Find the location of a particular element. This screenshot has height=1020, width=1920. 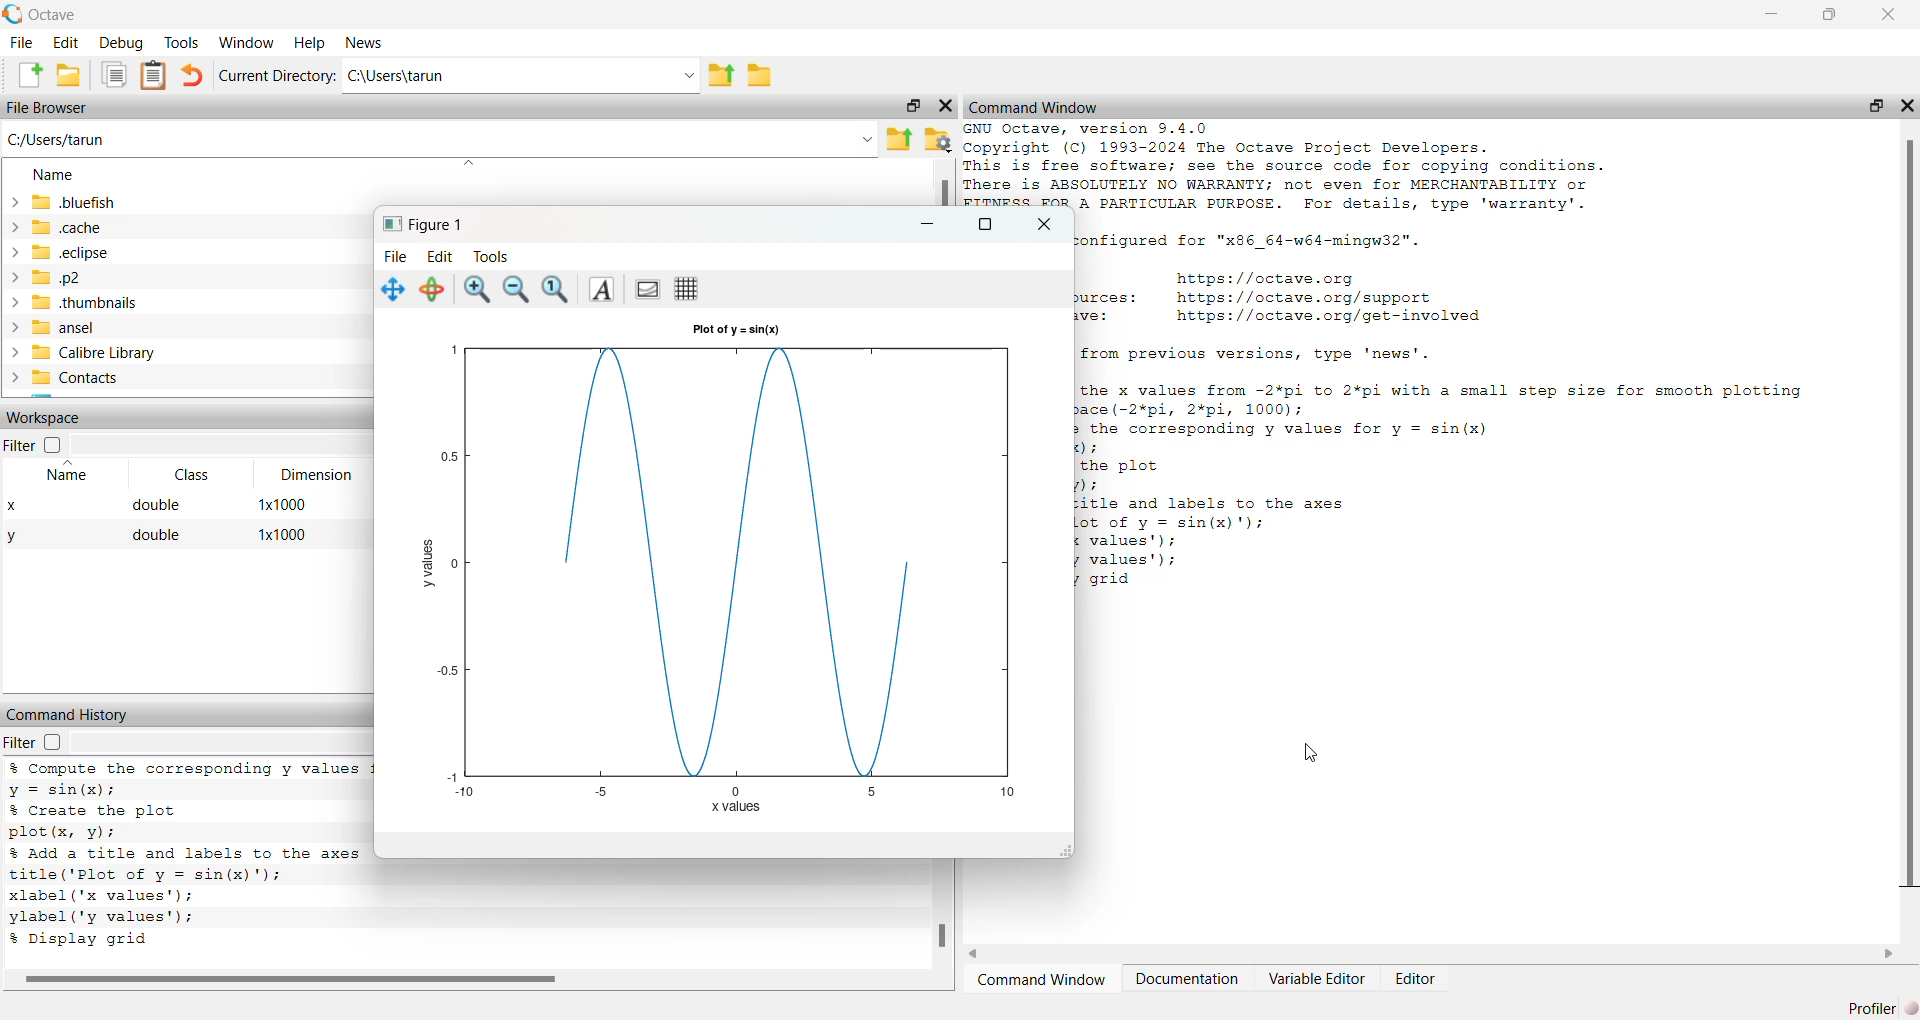

C:\Users\tarun is located at coordinates (521, 75).